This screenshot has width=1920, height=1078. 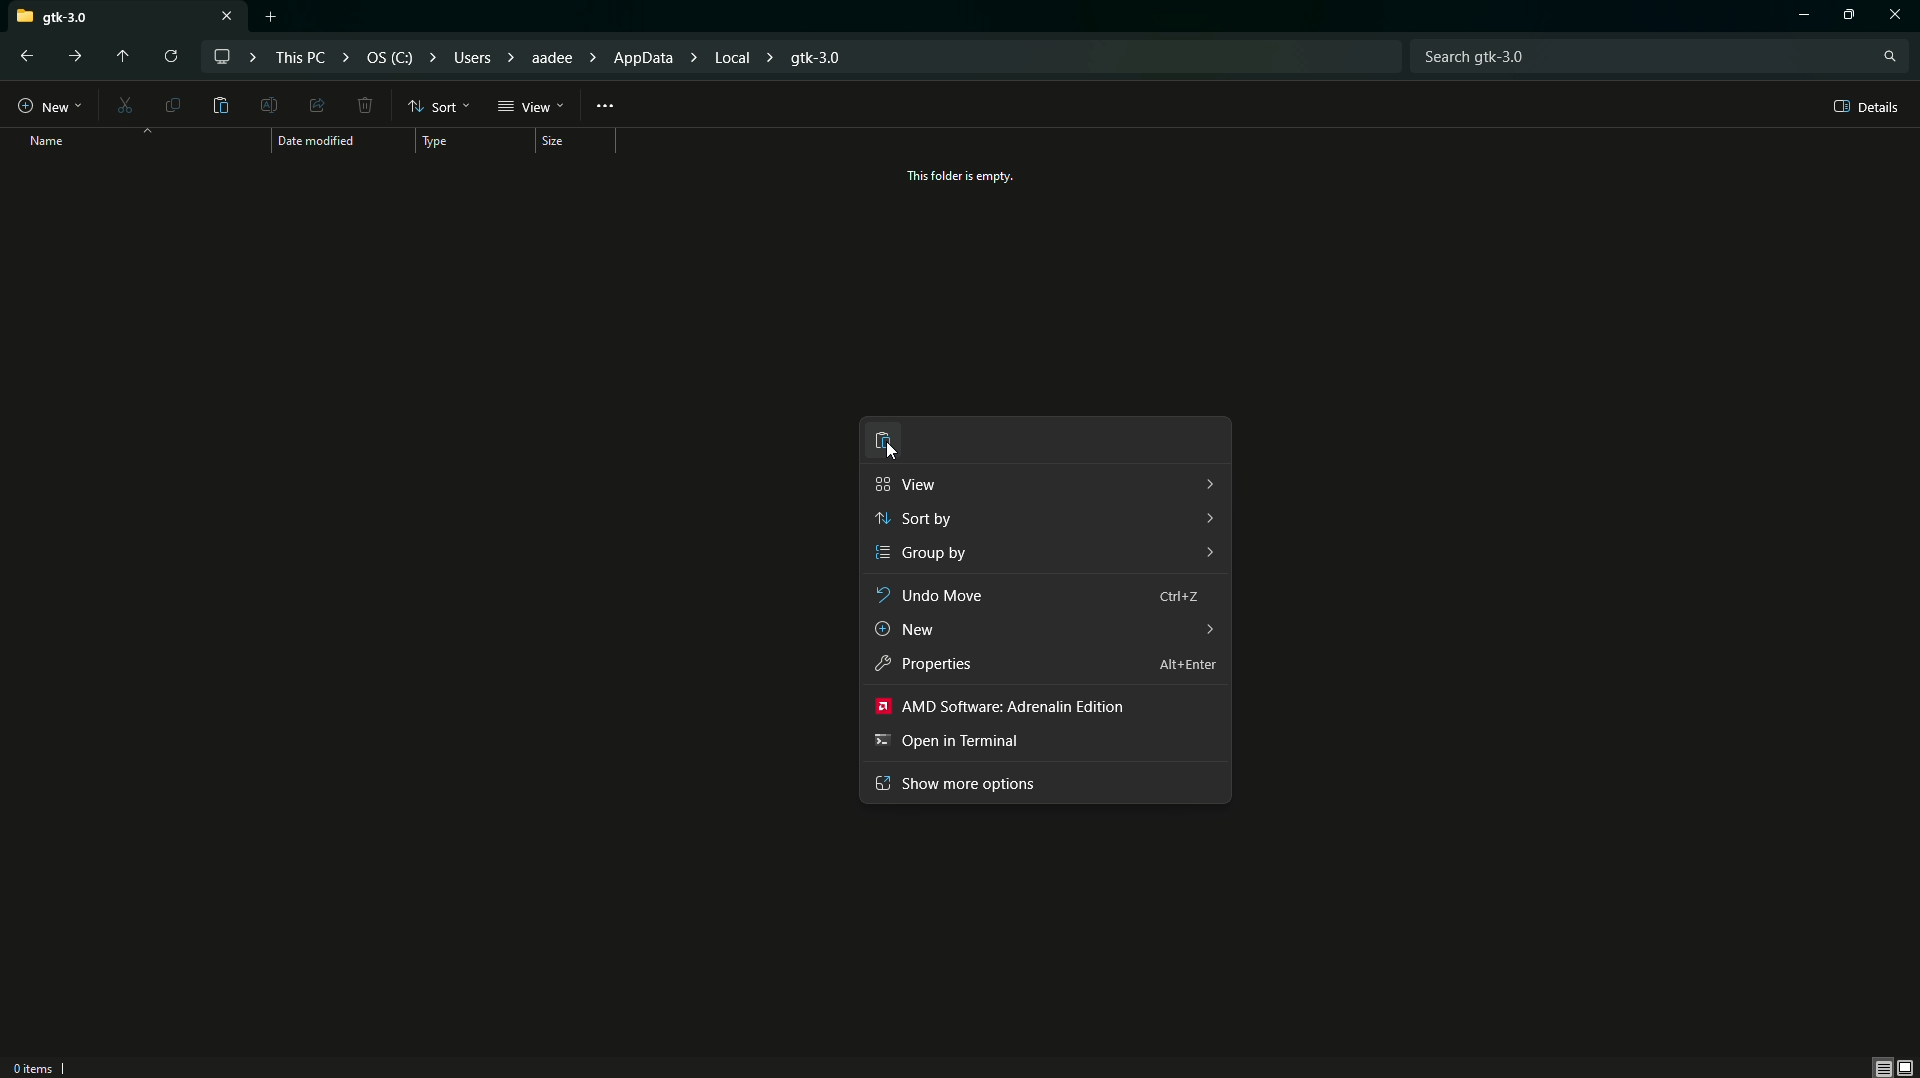 What do you see at coordinates (1047, 663) in the screenshot?
I see `Properties` at bounding box center [1047, 663].